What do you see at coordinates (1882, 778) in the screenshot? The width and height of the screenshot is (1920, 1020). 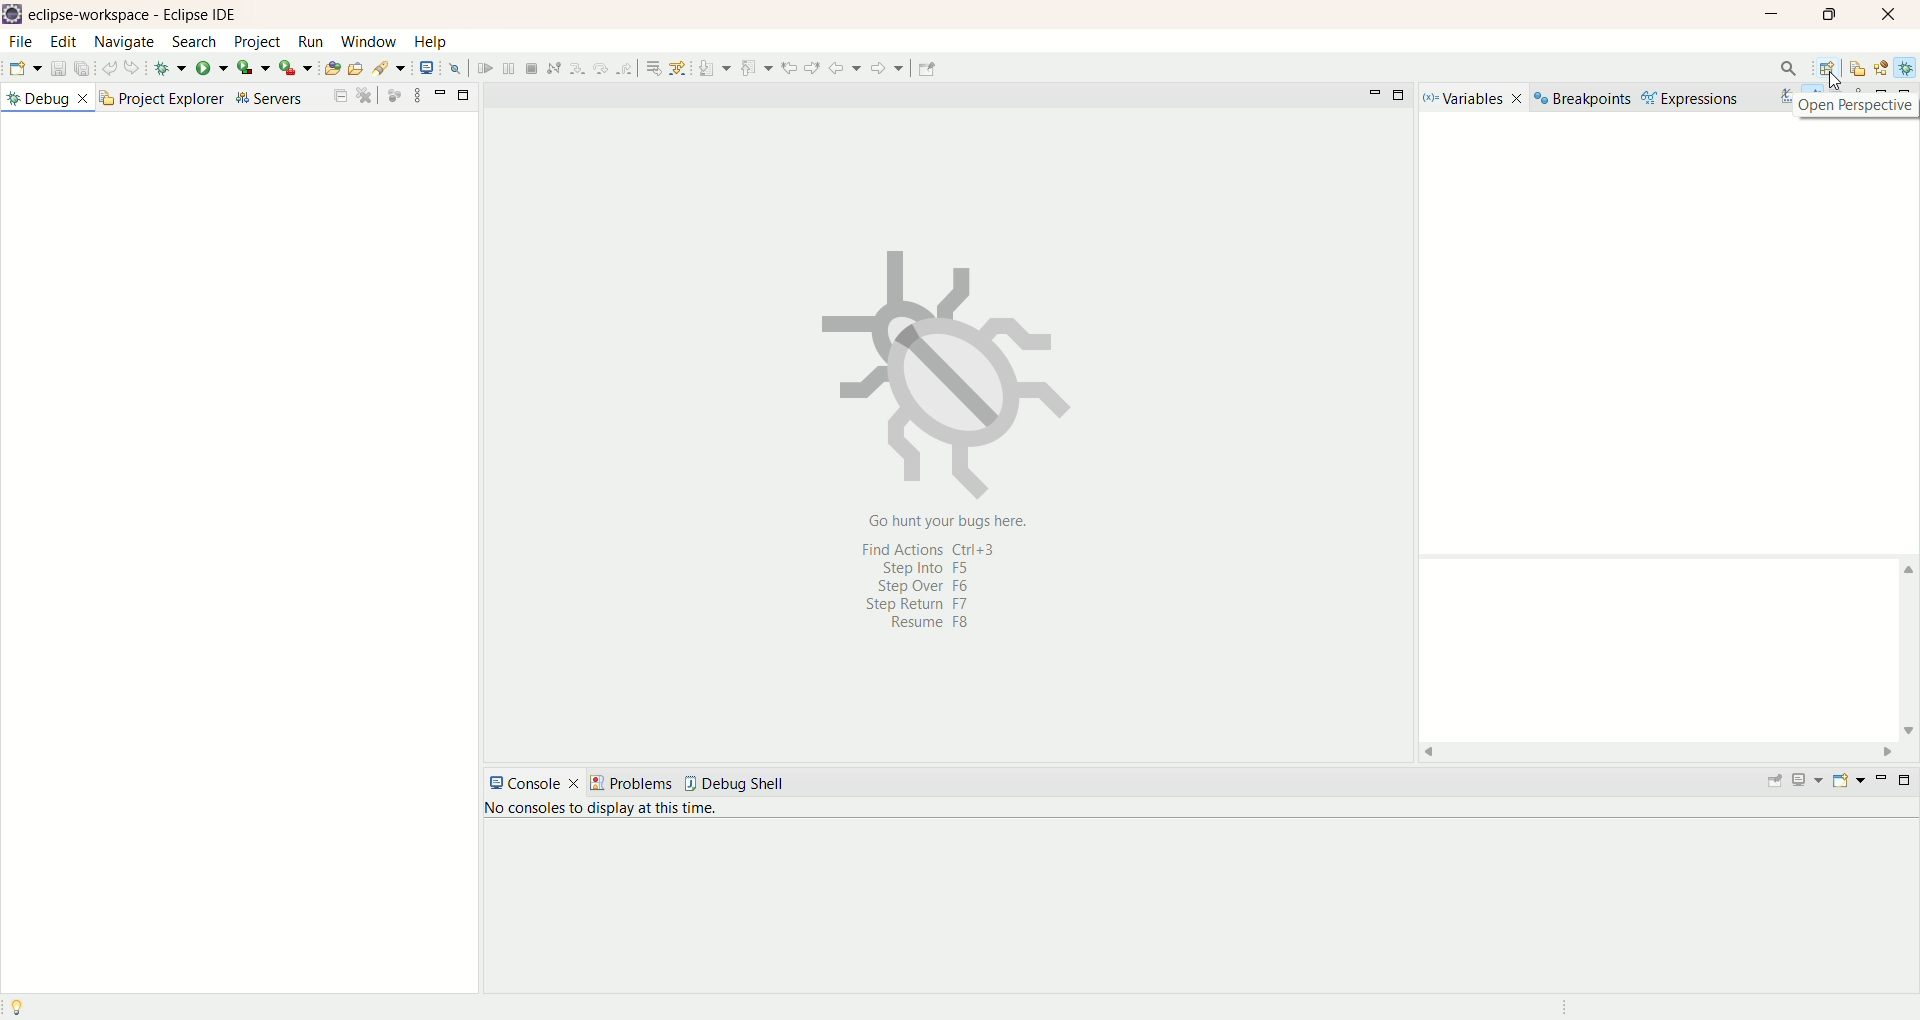 I see `minimize` at bounding box center [1882, 778].